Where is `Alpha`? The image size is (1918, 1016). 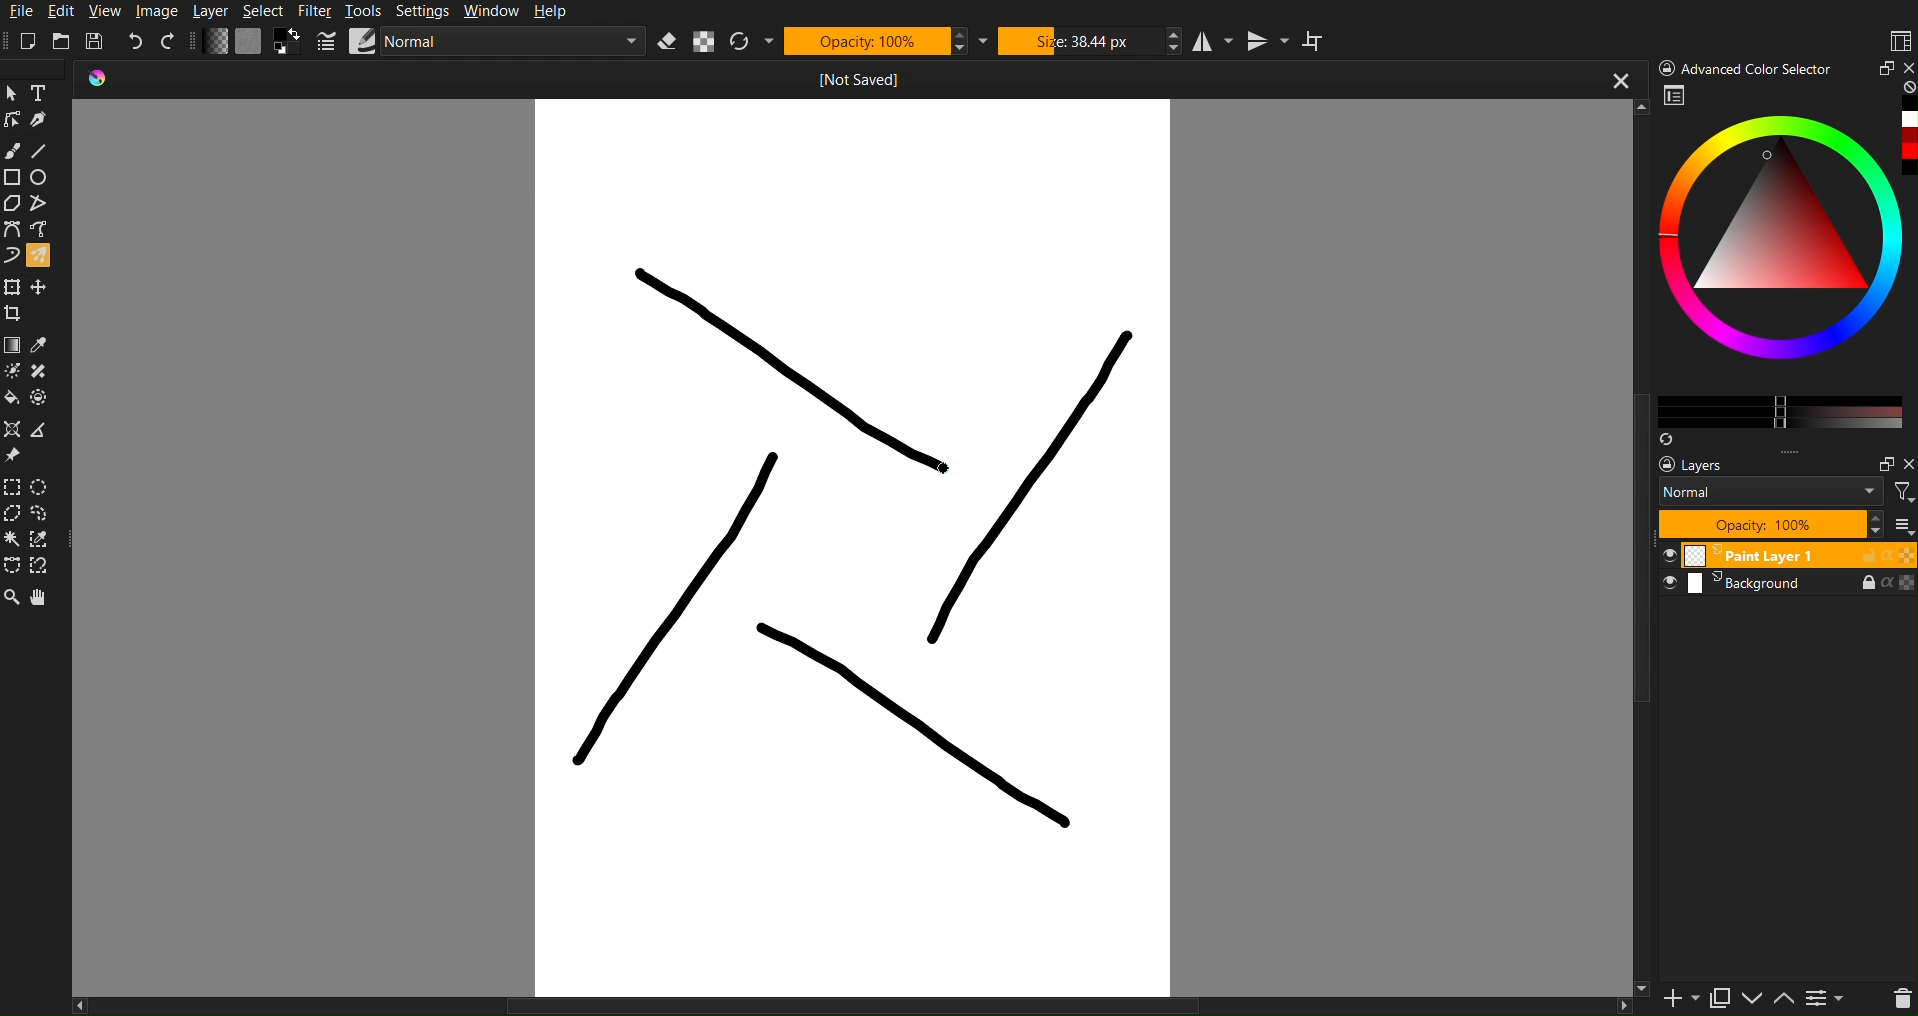
Alpha is located at coordinates (710, 43).